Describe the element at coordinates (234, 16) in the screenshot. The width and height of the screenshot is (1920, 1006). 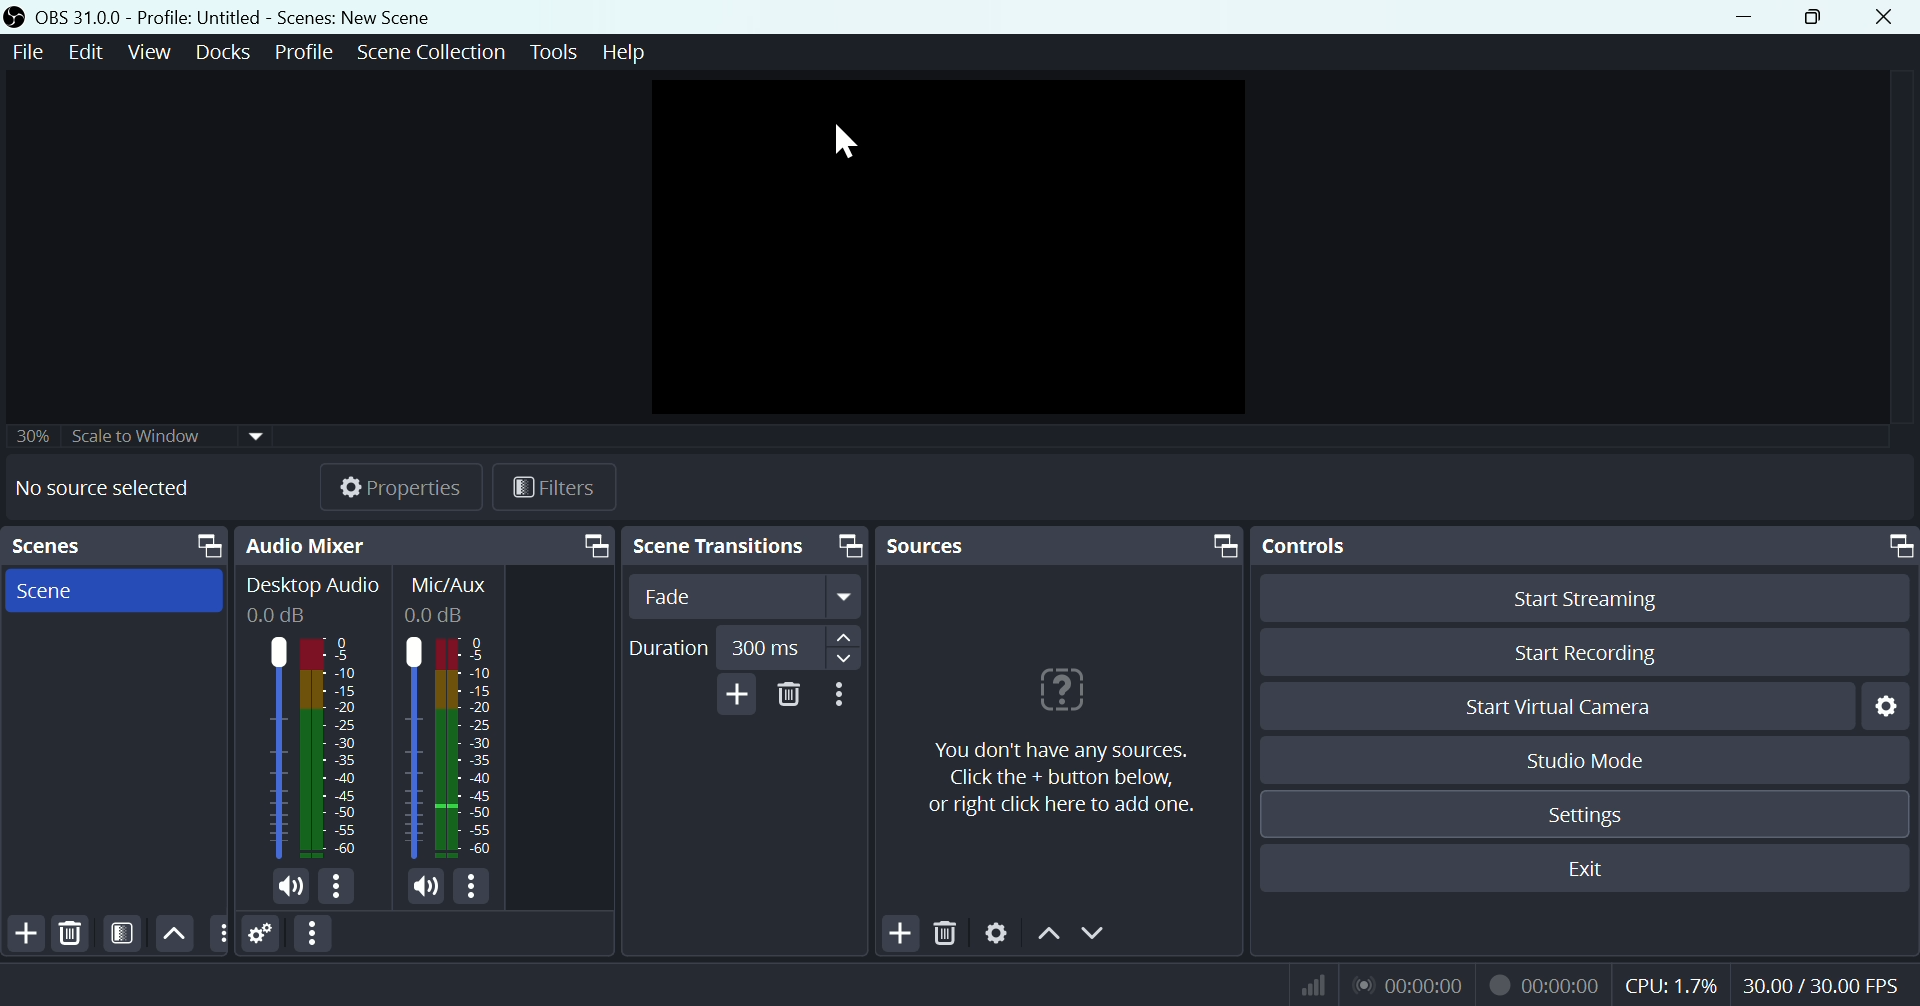
I see `OBS 31.0 .0 profile untitled - Scenes: new scene` at that location.